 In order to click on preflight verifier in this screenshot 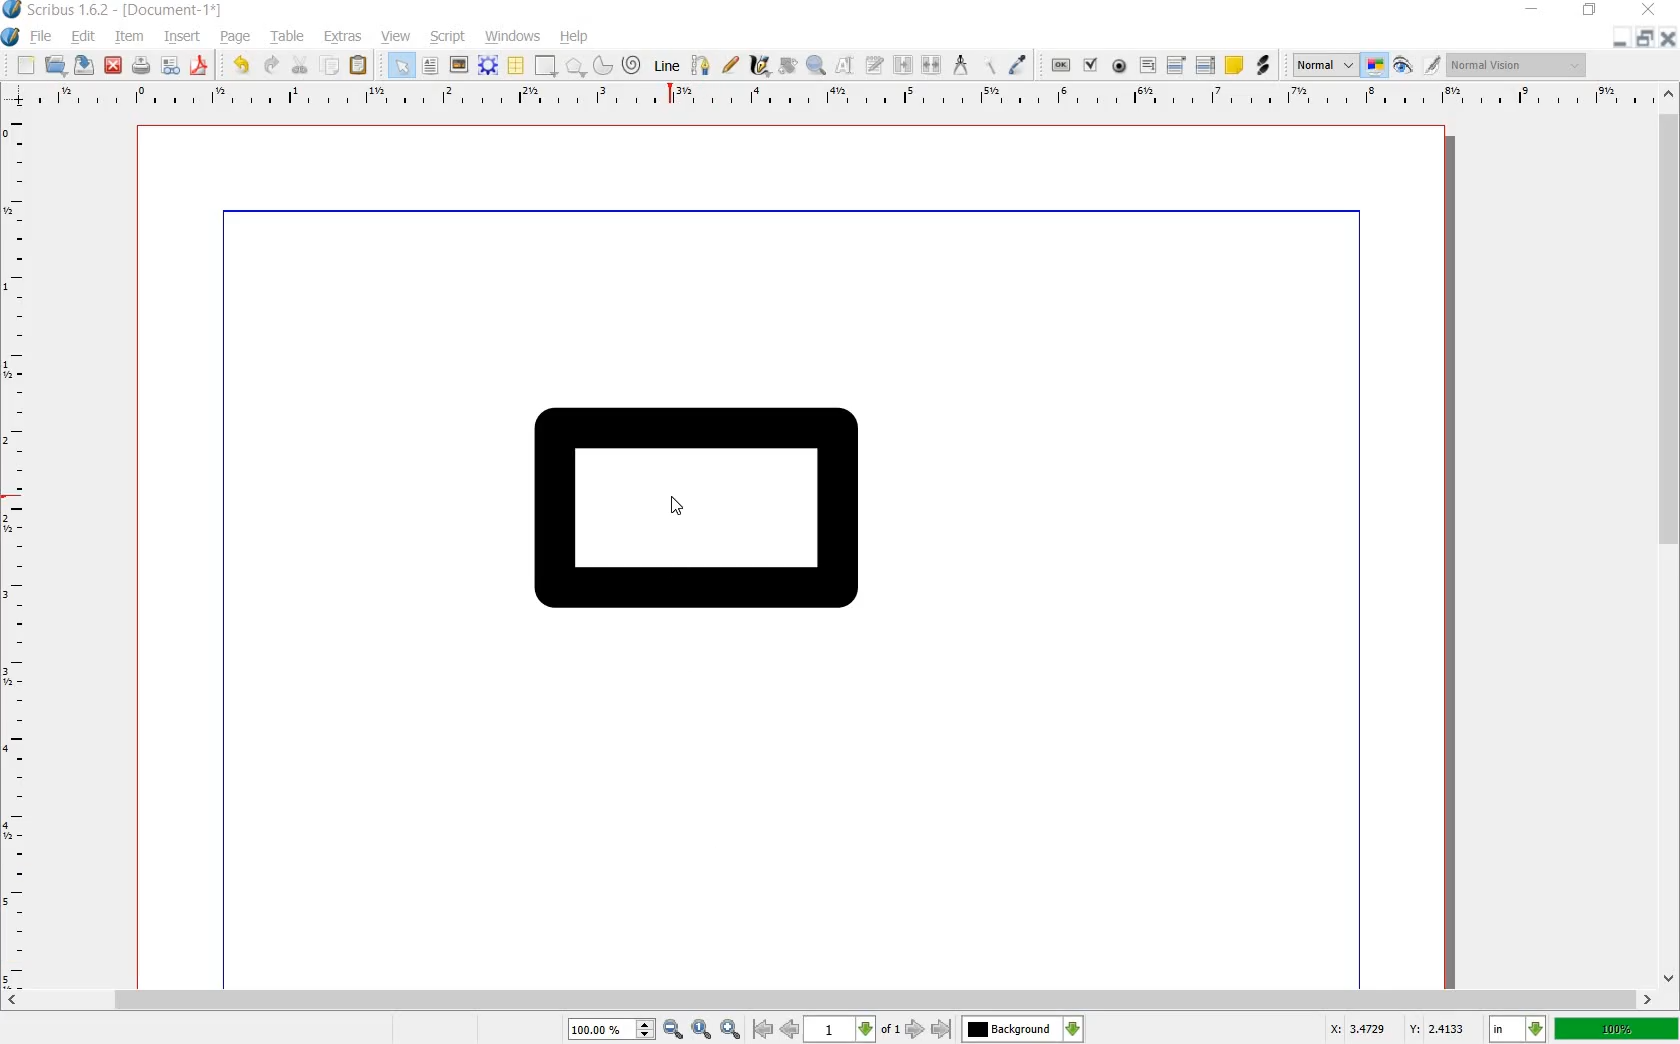, I will do `click(169, 66)`.